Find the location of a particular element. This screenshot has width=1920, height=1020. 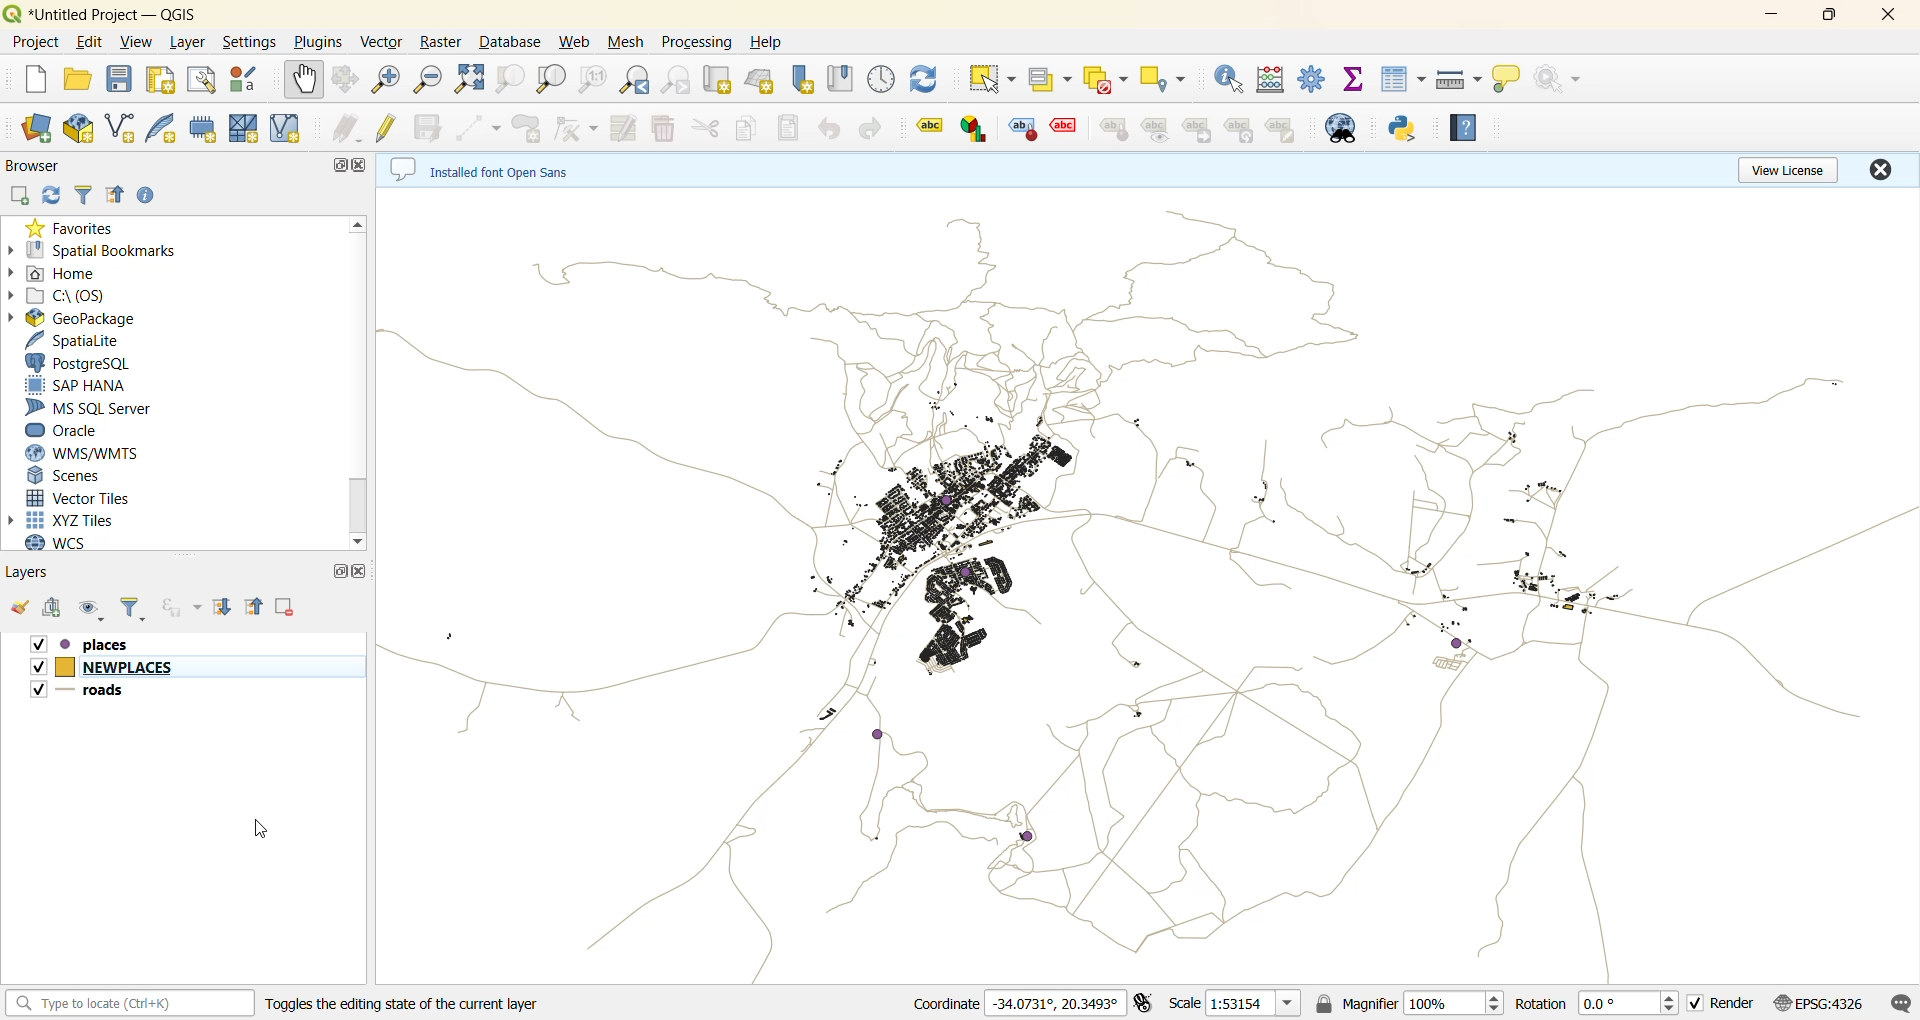

undo is located at coordinates (828, 130).